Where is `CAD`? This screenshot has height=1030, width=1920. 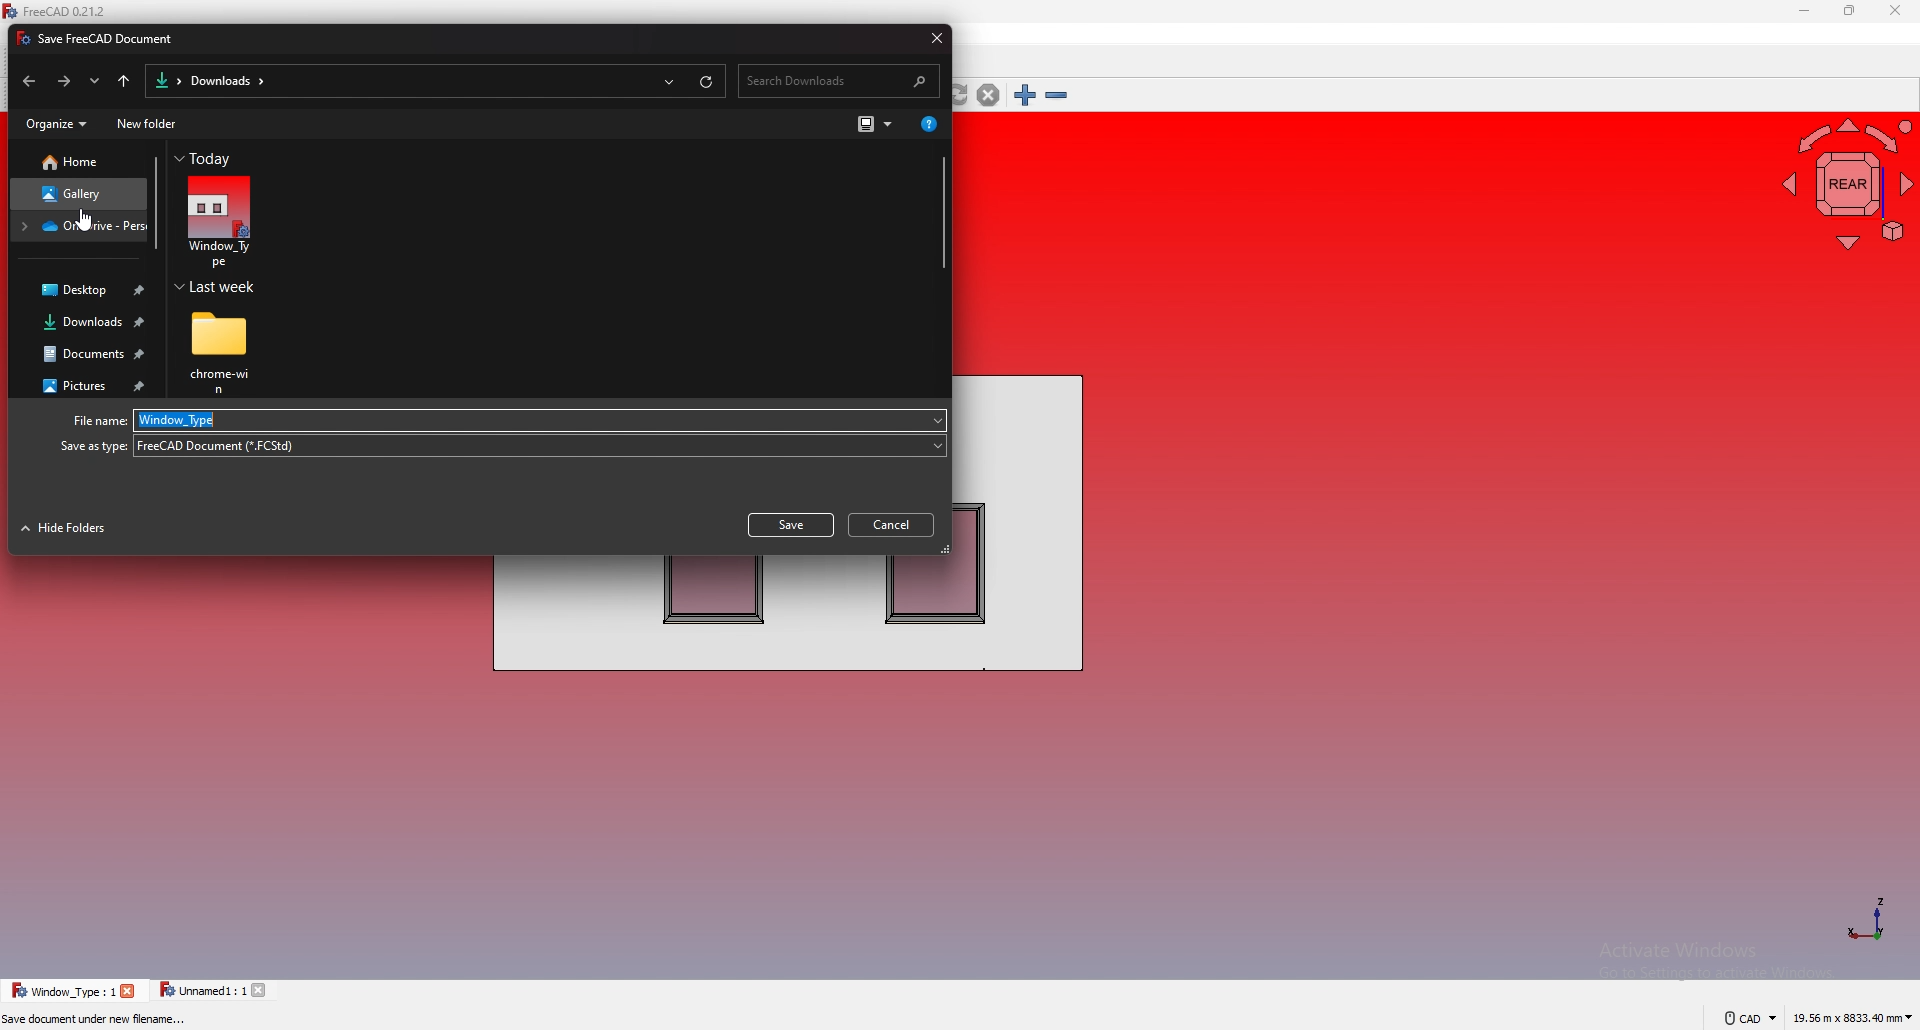 CAD is located at coordinates (1742, 1017).